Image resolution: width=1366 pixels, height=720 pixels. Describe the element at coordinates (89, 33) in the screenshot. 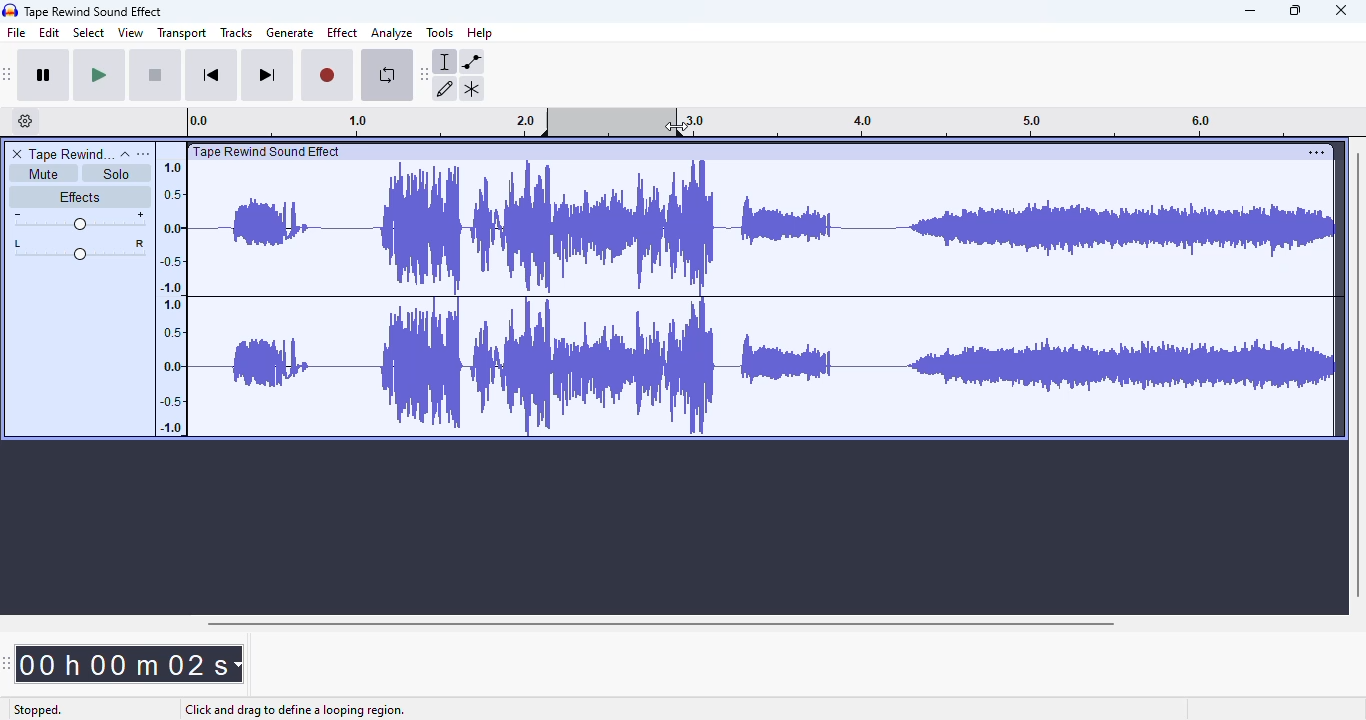

I see `select` at that location.